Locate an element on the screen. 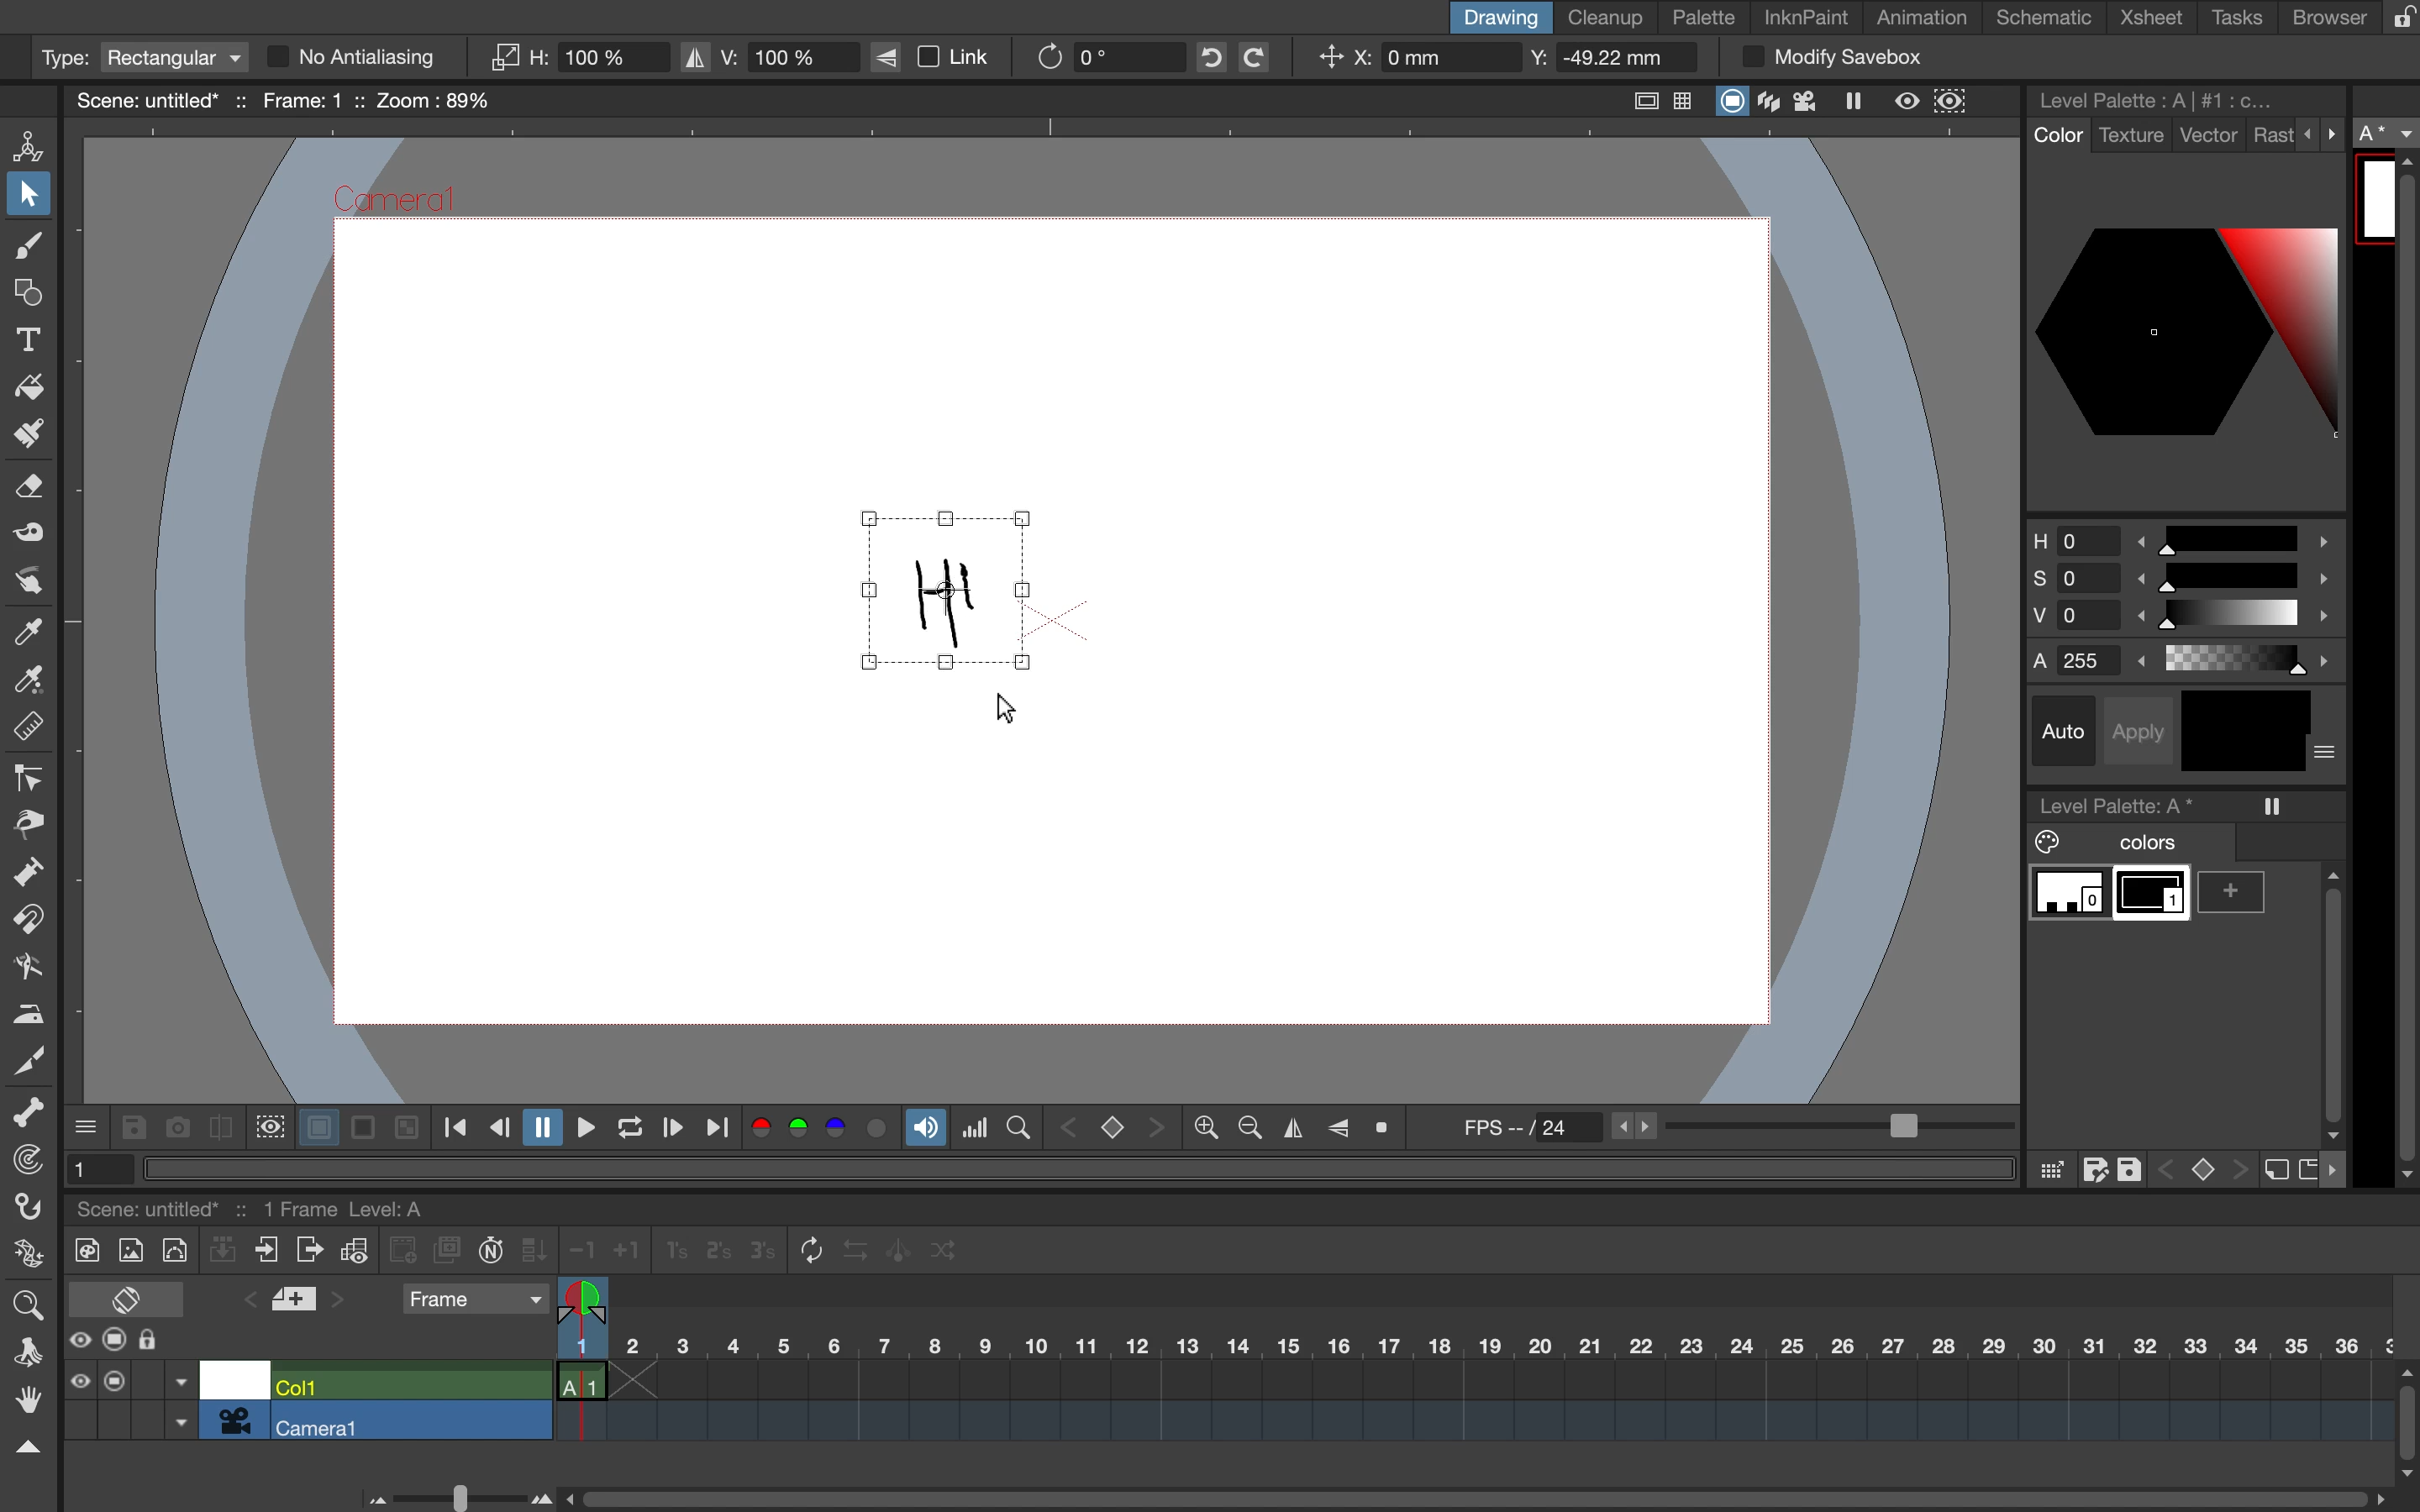  x coordinate is located at coordinates (1409, 60).